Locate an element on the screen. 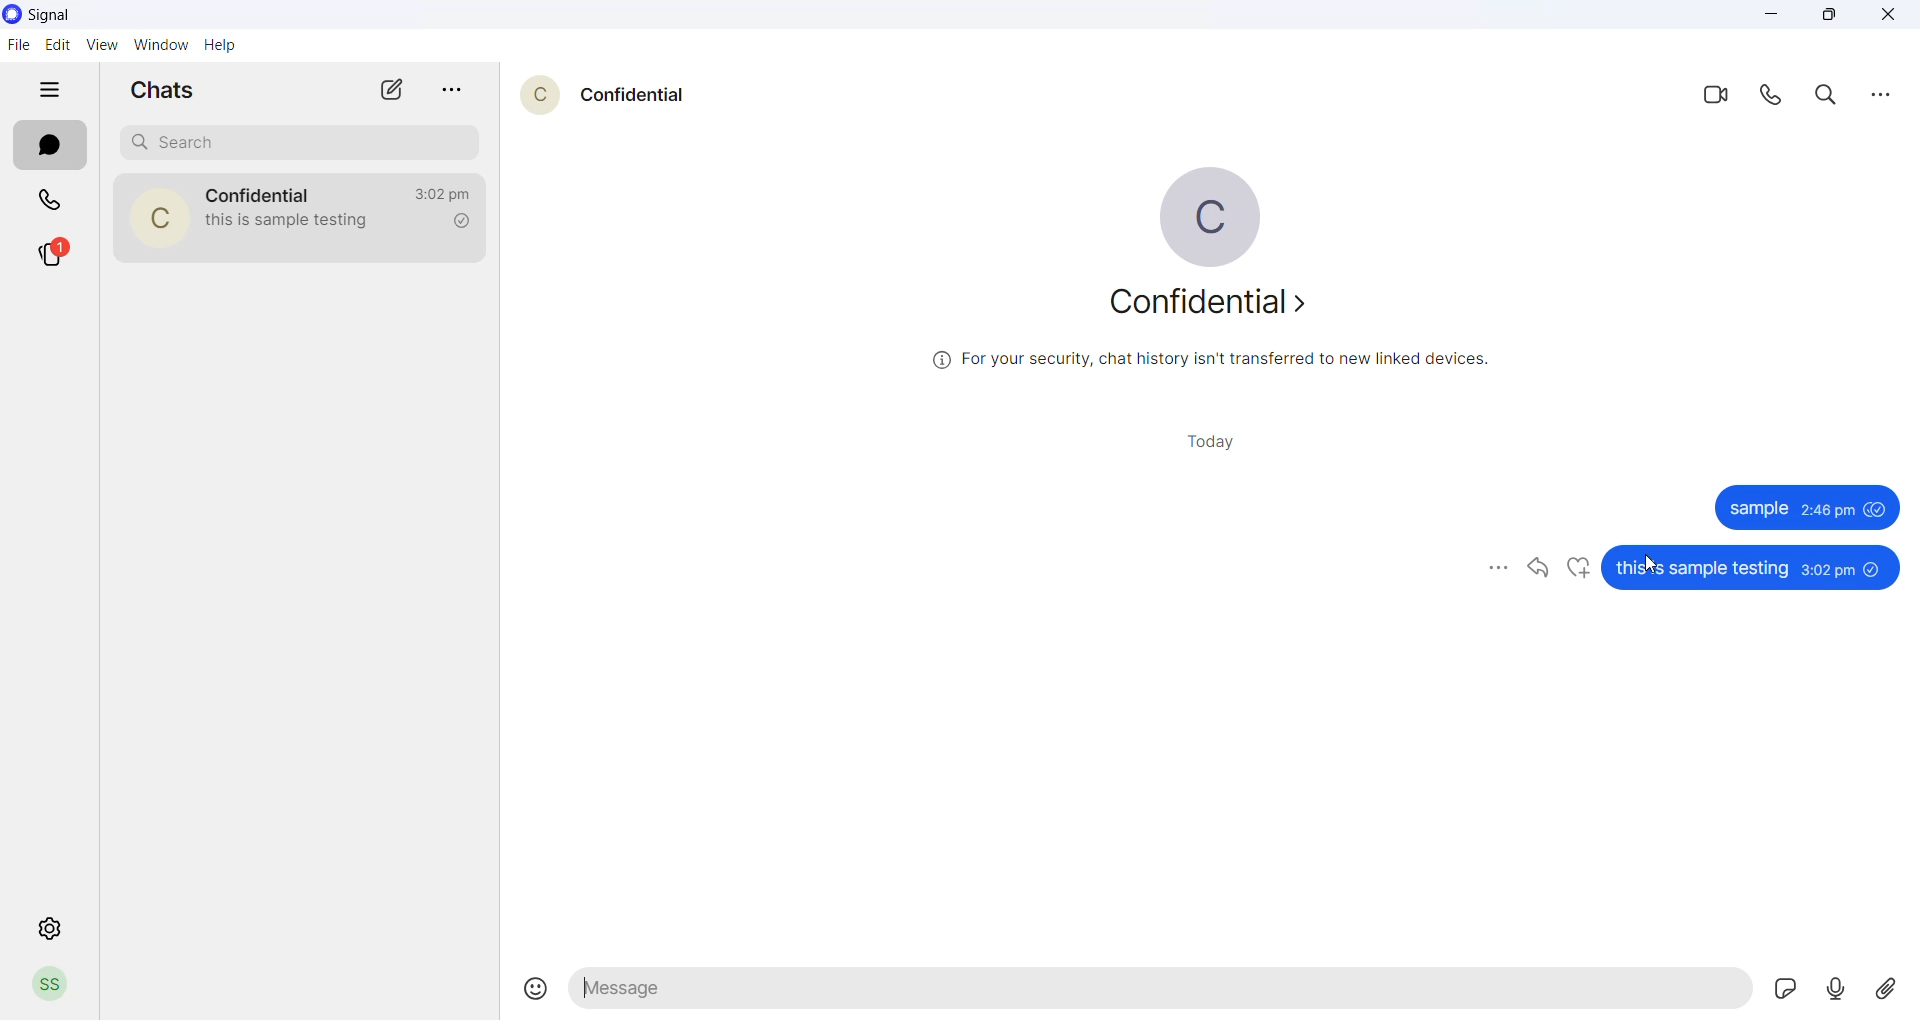 The image size is (1920, 1020). cursor is located at coordinates (1657, 563).